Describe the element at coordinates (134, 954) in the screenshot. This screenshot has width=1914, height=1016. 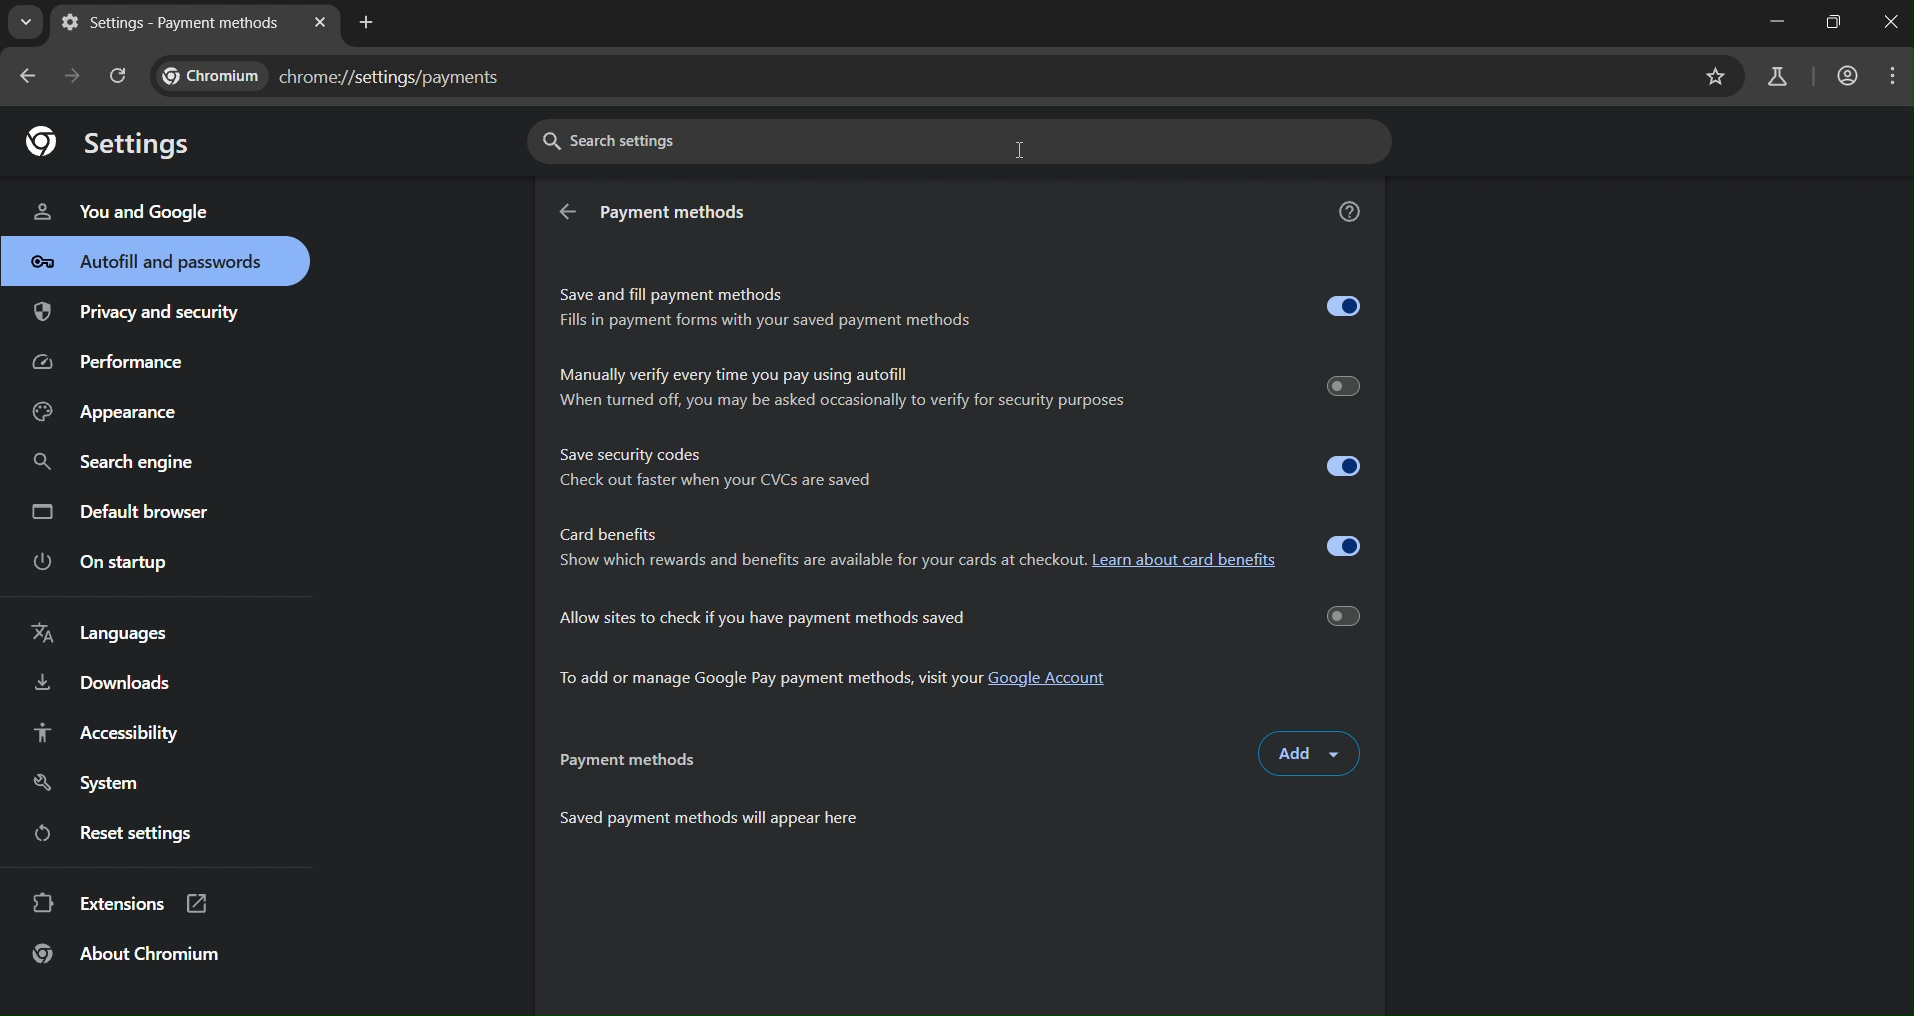
I see `about chromium` at that location.